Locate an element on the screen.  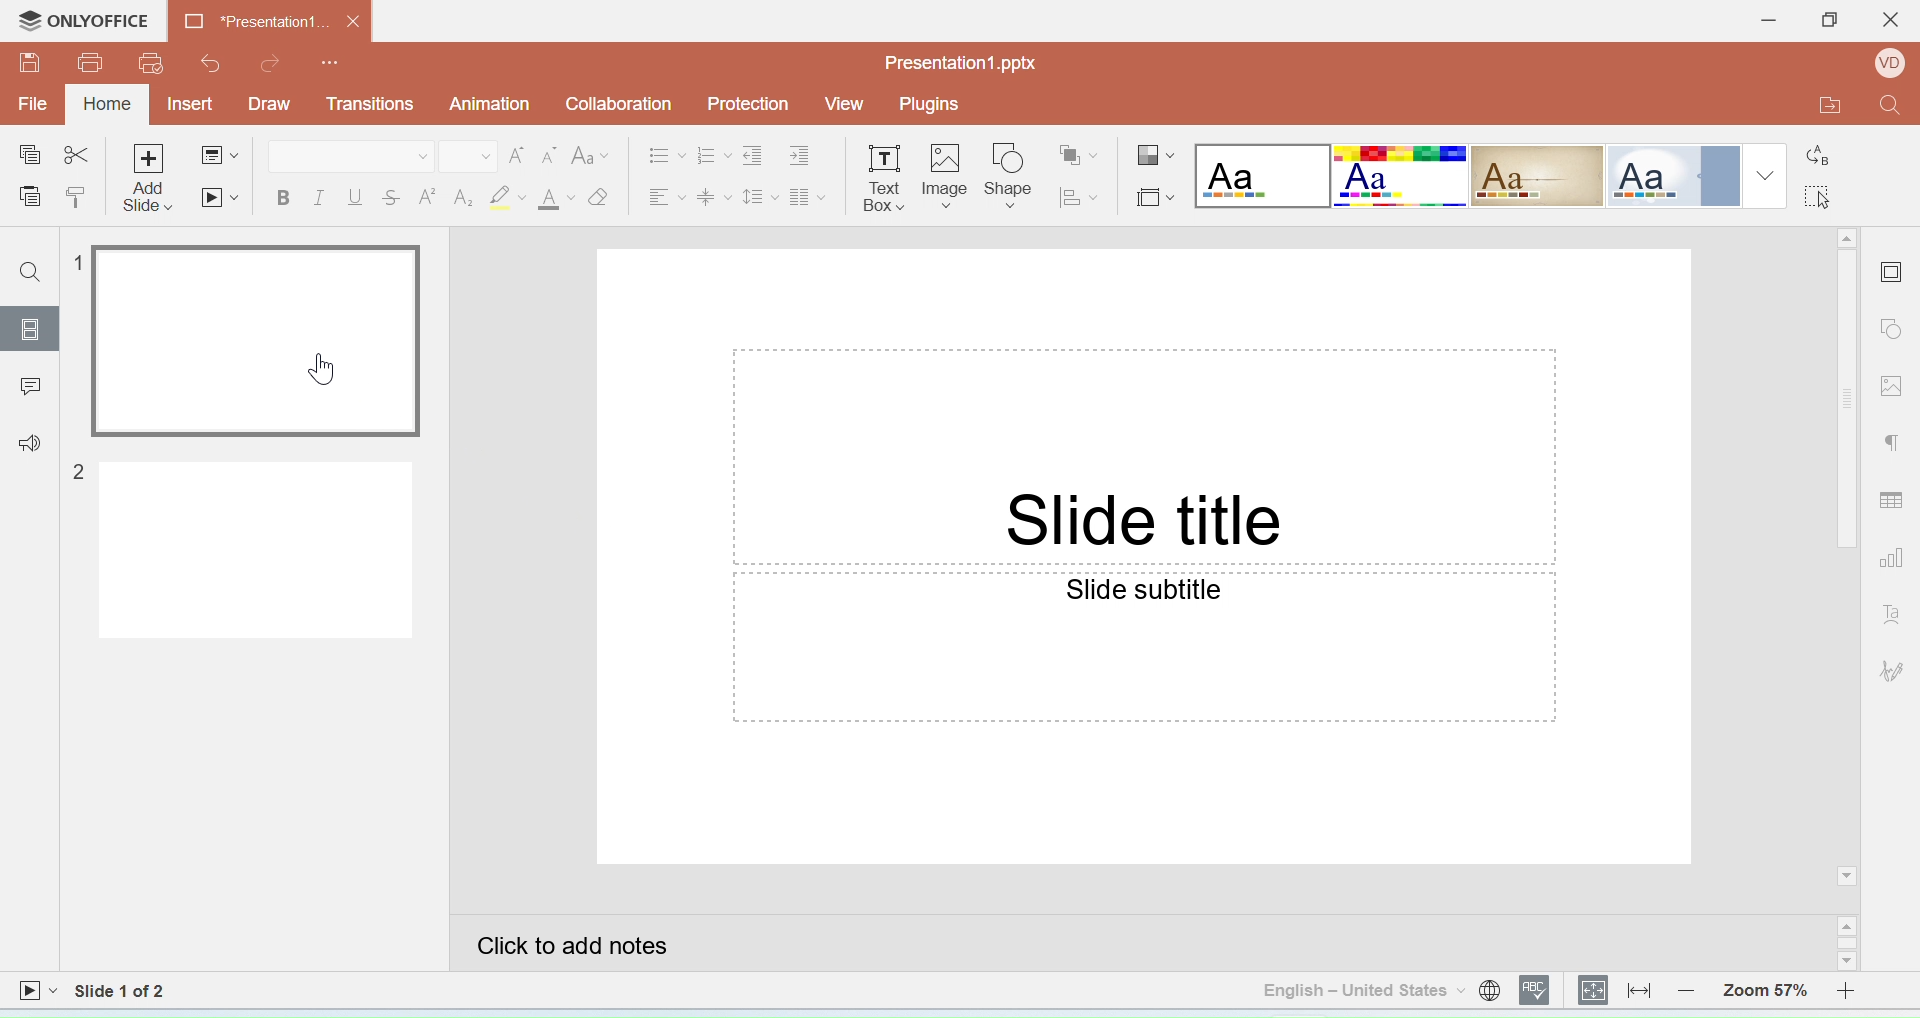
Chart settings is located at coordinates (1897, 560).